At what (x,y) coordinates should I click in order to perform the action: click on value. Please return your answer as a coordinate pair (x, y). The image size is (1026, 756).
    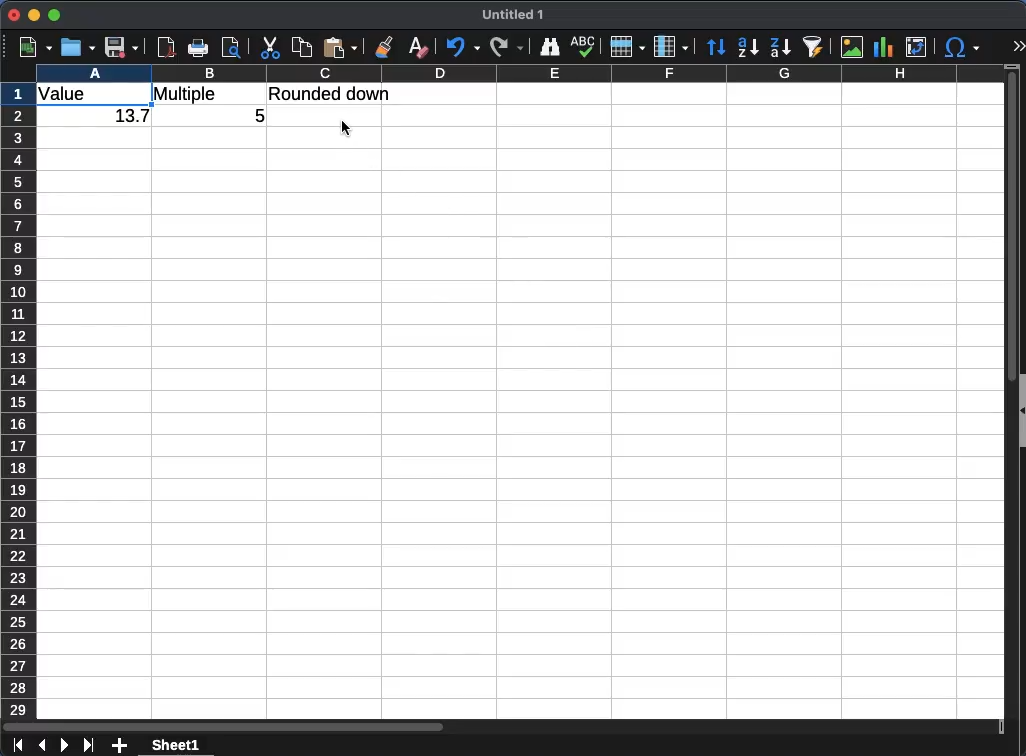
    Looking at the image, I should click on (67, 95).